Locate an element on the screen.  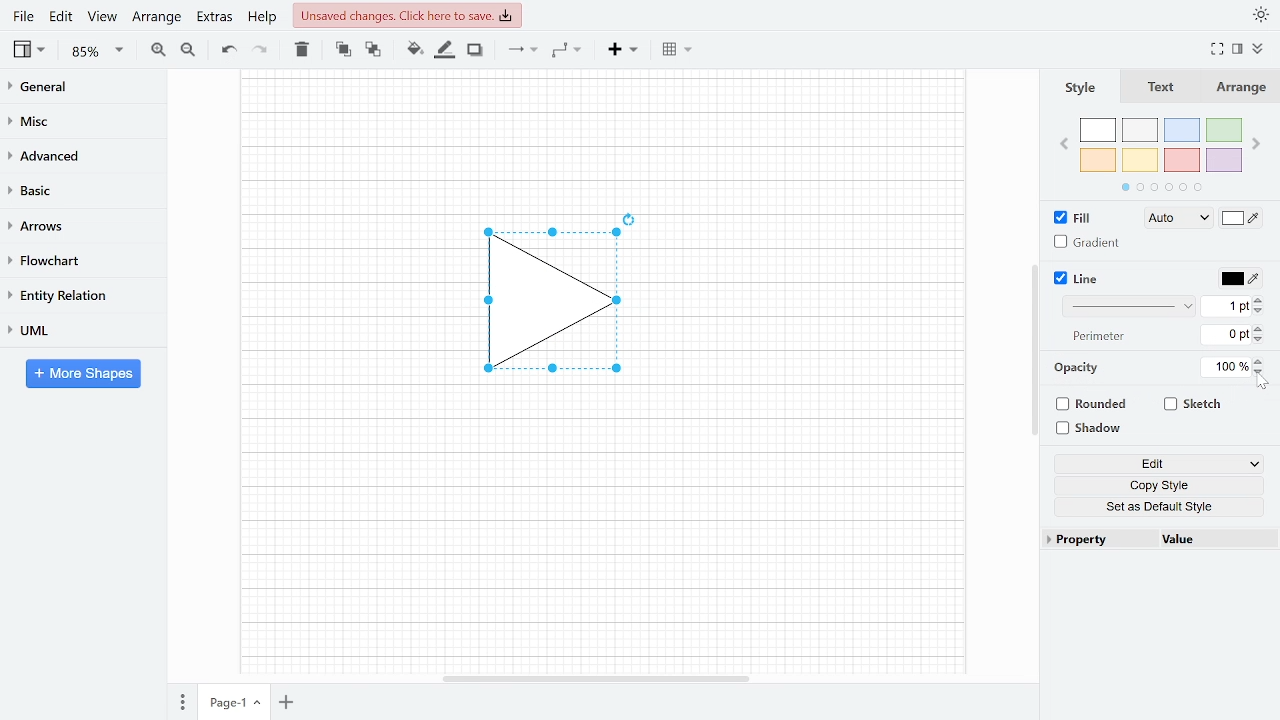
Fill line is located at coordinates (444, 50).